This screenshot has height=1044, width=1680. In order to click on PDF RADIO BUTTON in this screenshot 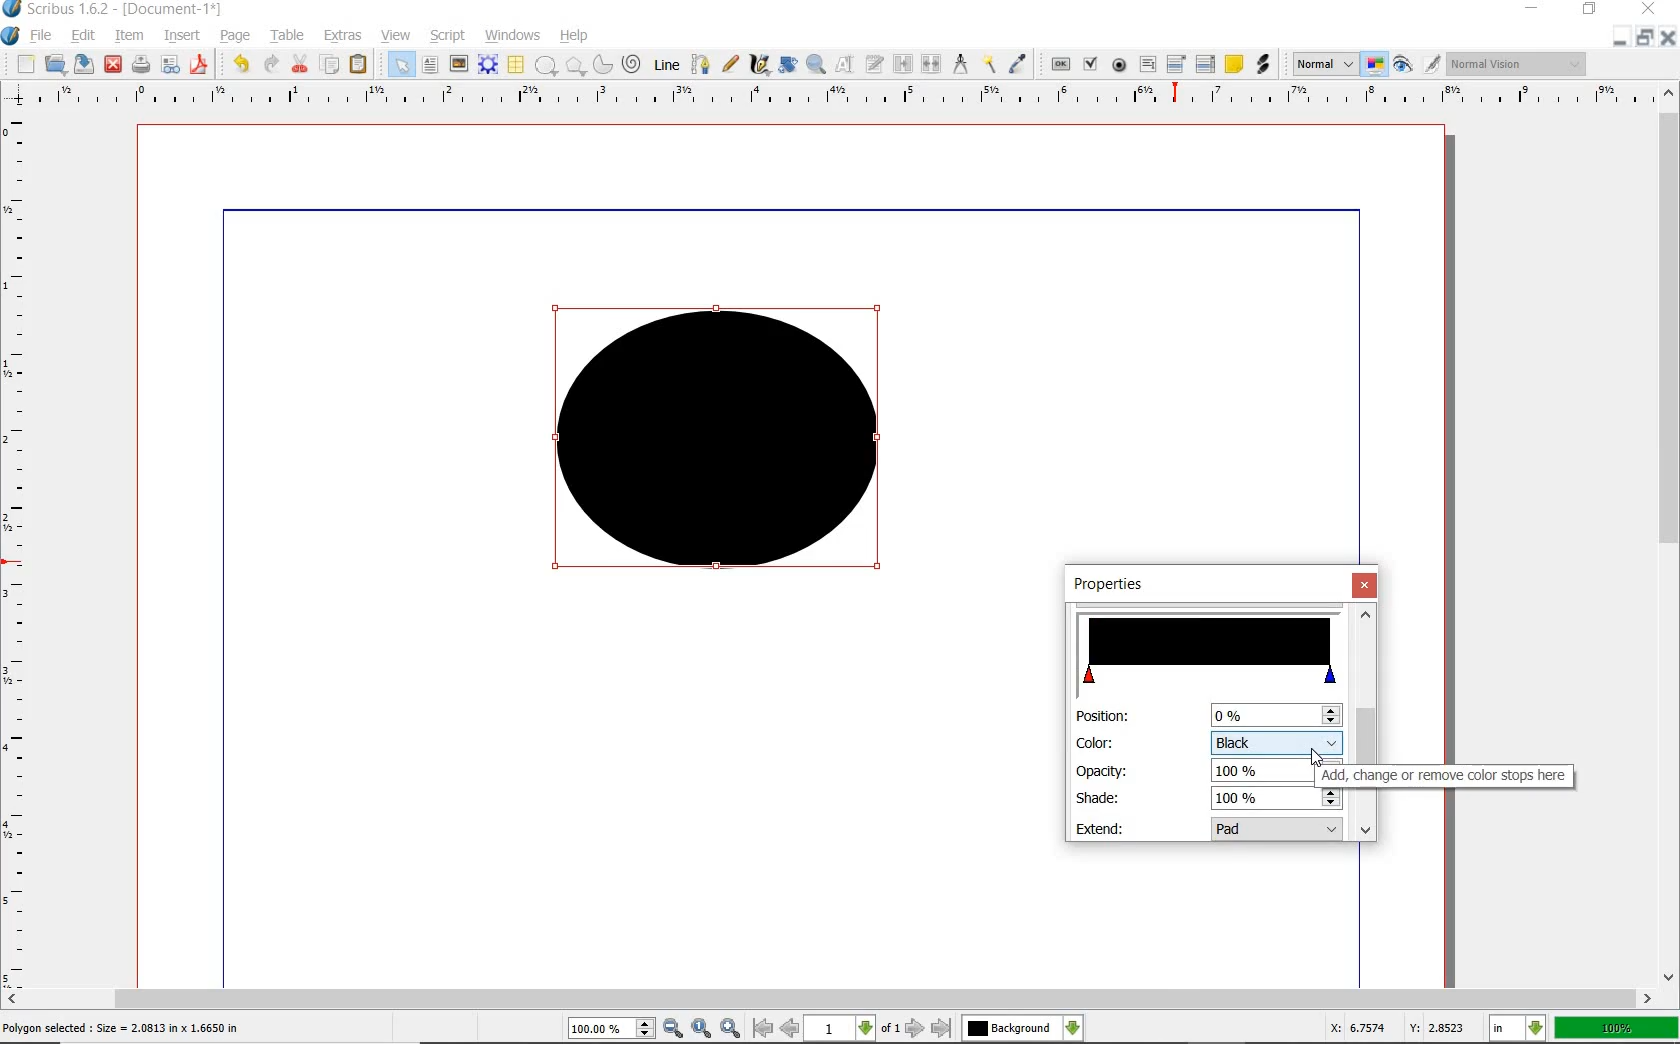, I will do `click(1120, 64)`.